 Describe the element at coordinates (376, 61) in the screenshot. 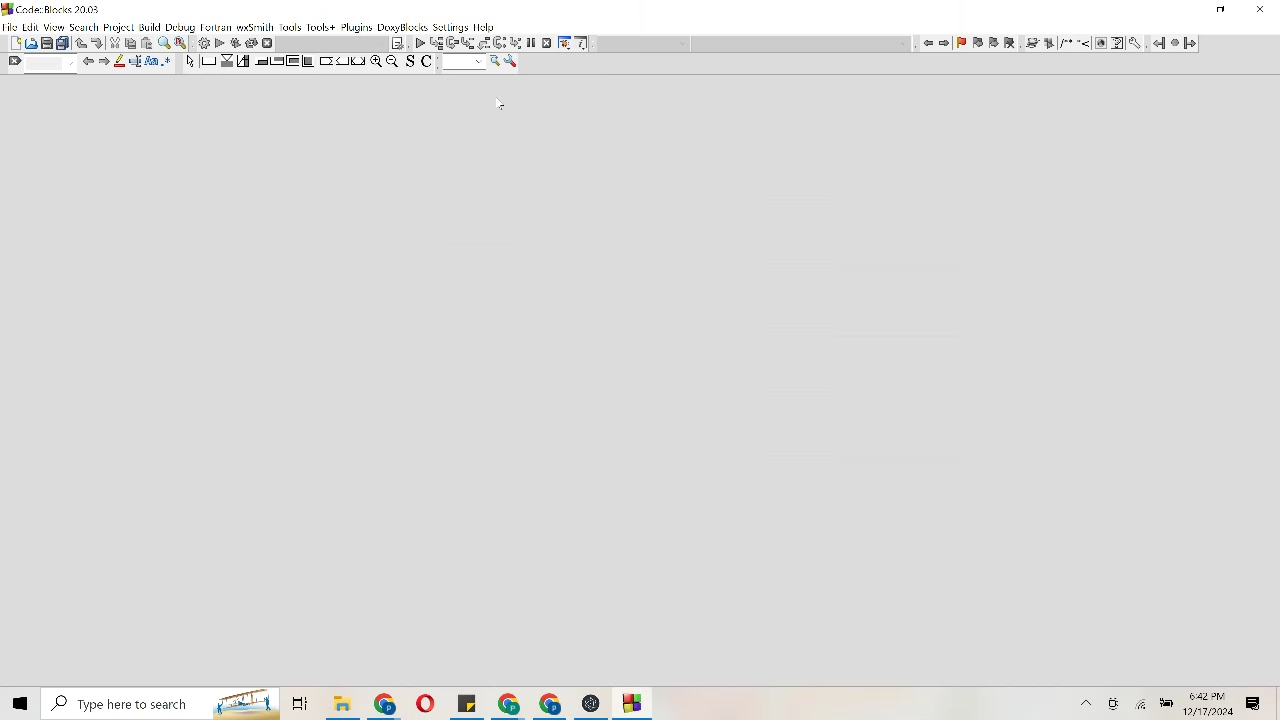

I see `Zoom in` at that location.